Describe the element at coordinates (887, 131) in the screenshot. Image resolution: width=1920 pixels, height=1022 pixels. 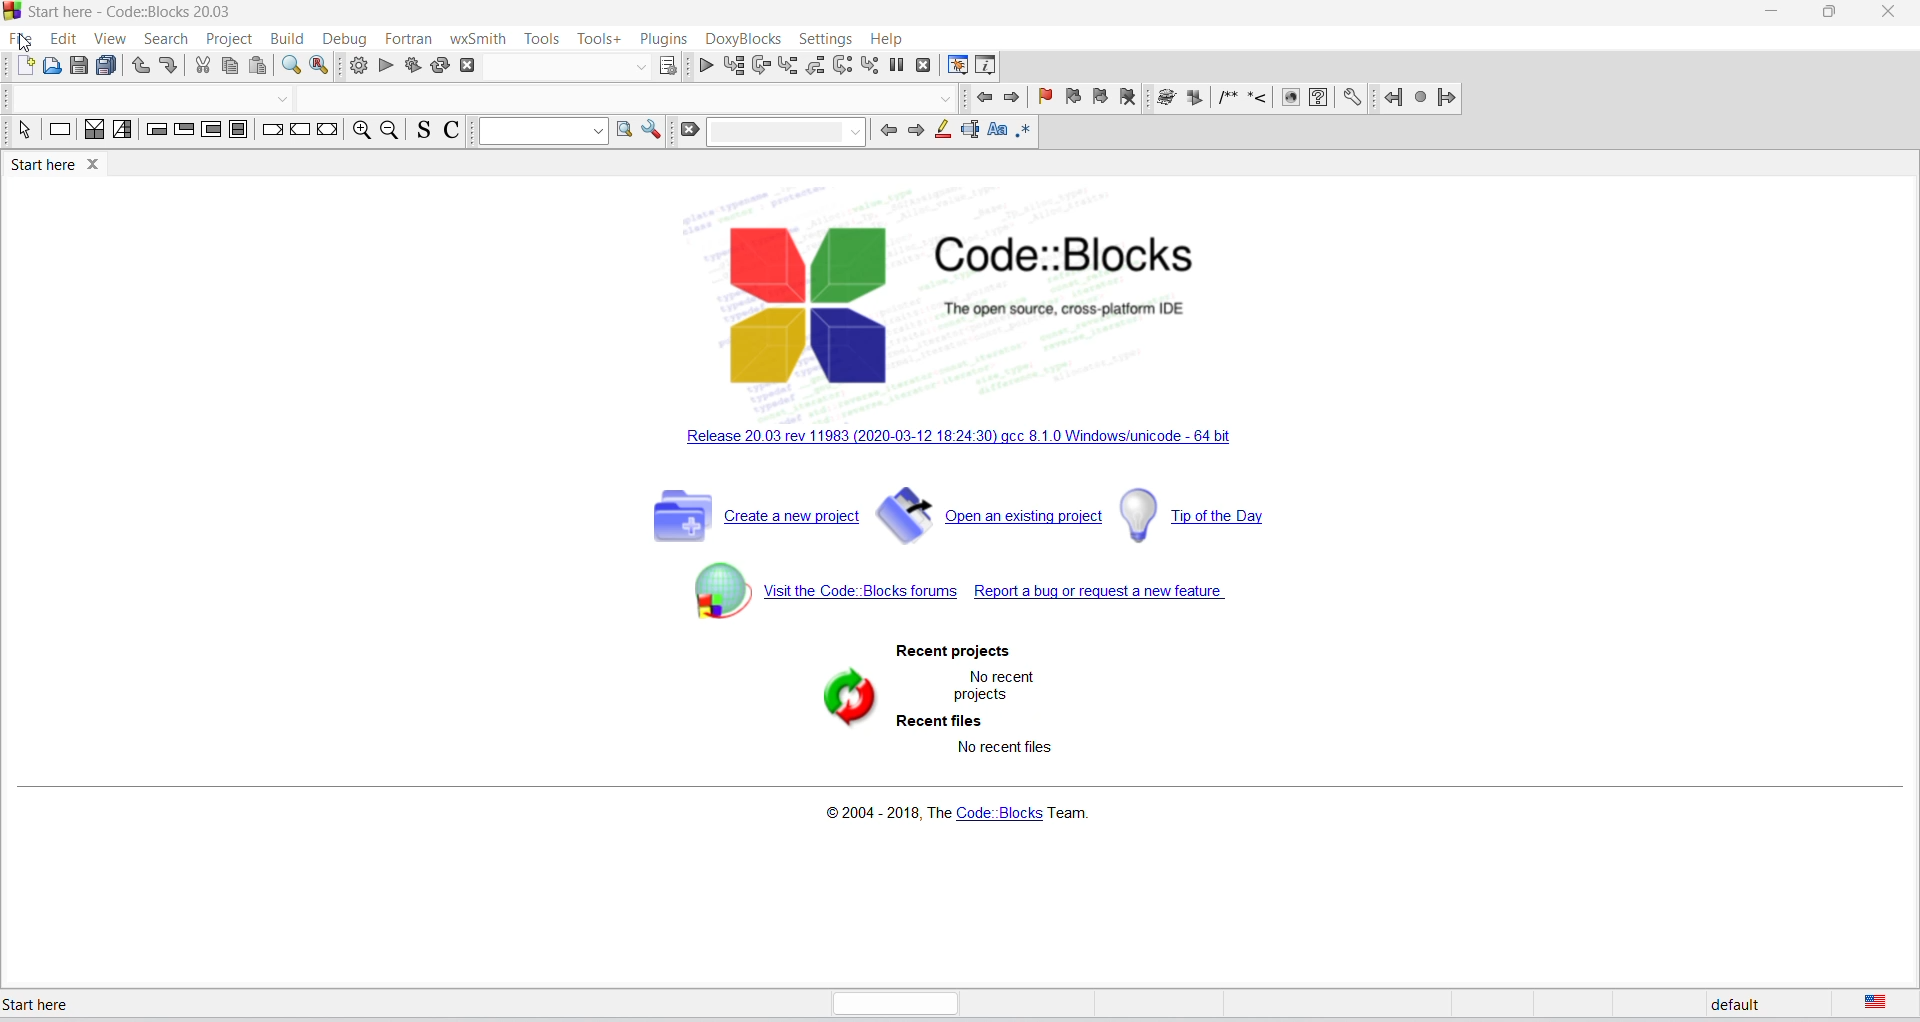
I see `previous` at that location.